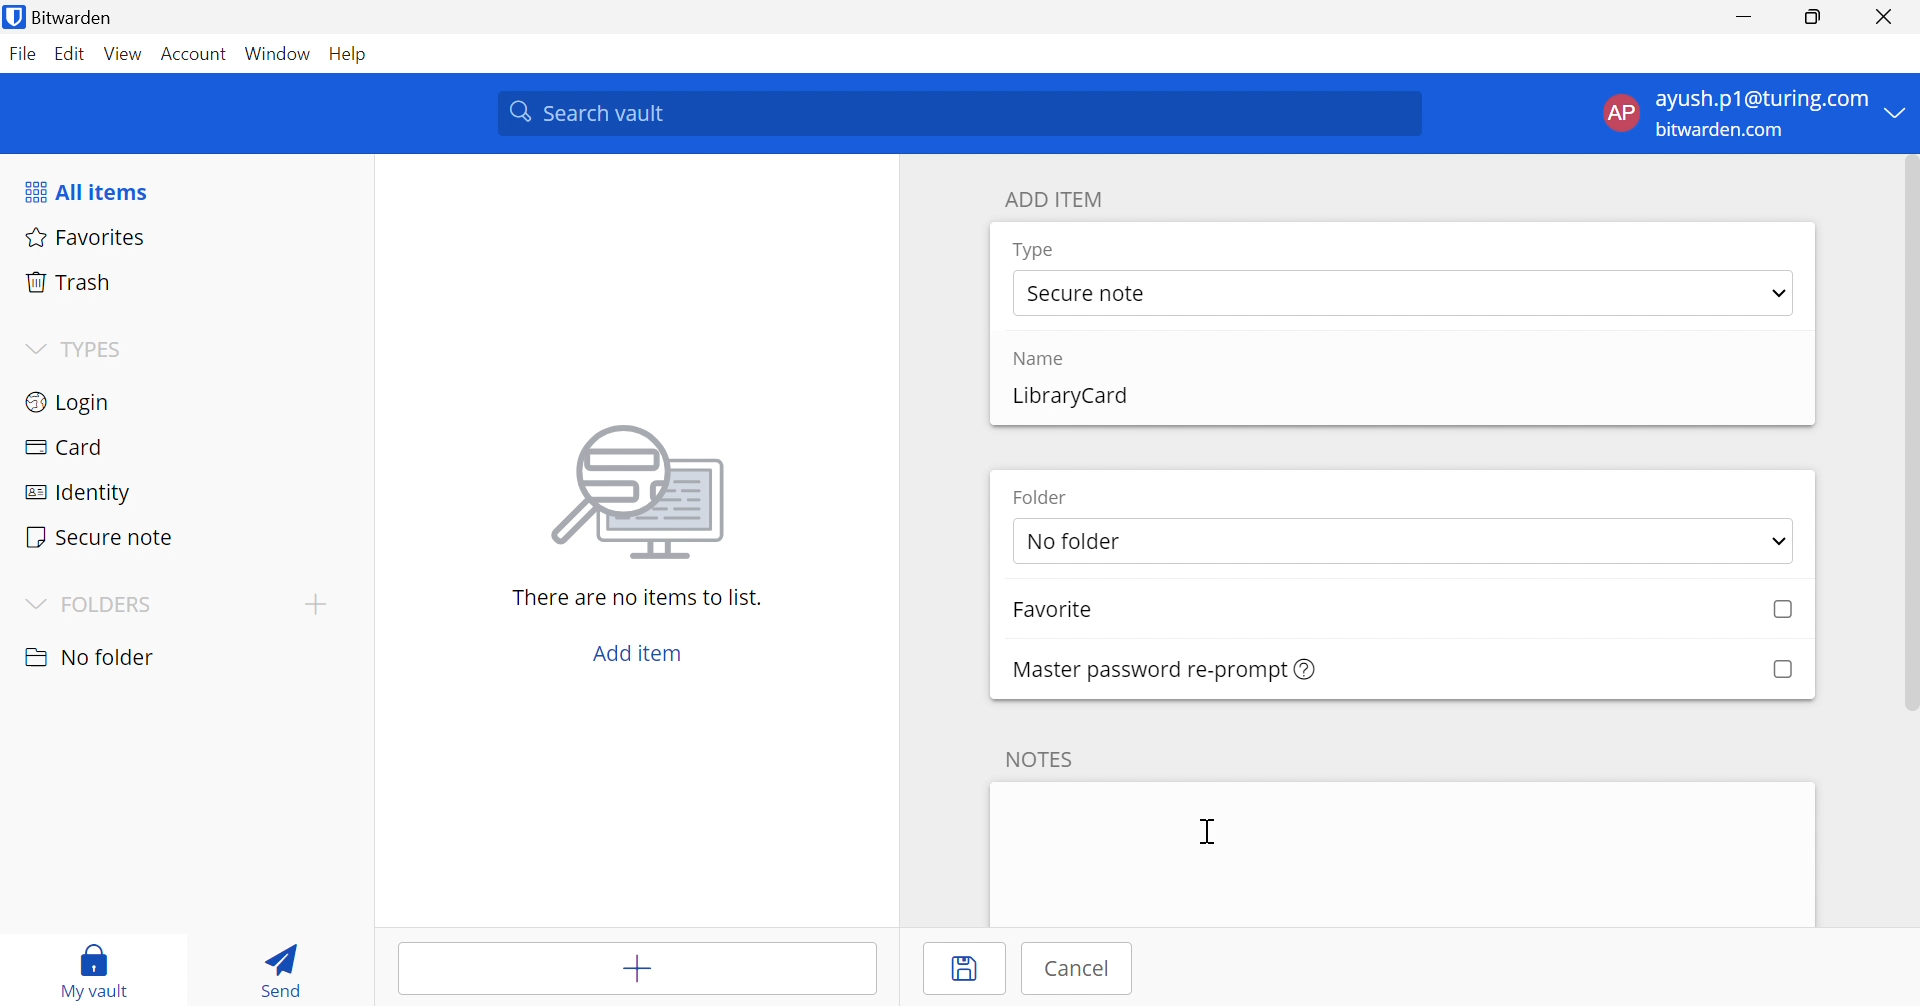 The height and width of the screenshot is (1006, 1920). What do you see at coordinates (1058, 612) in the screenshot?
I see `Favorite` at bounding box center [1058, 612].